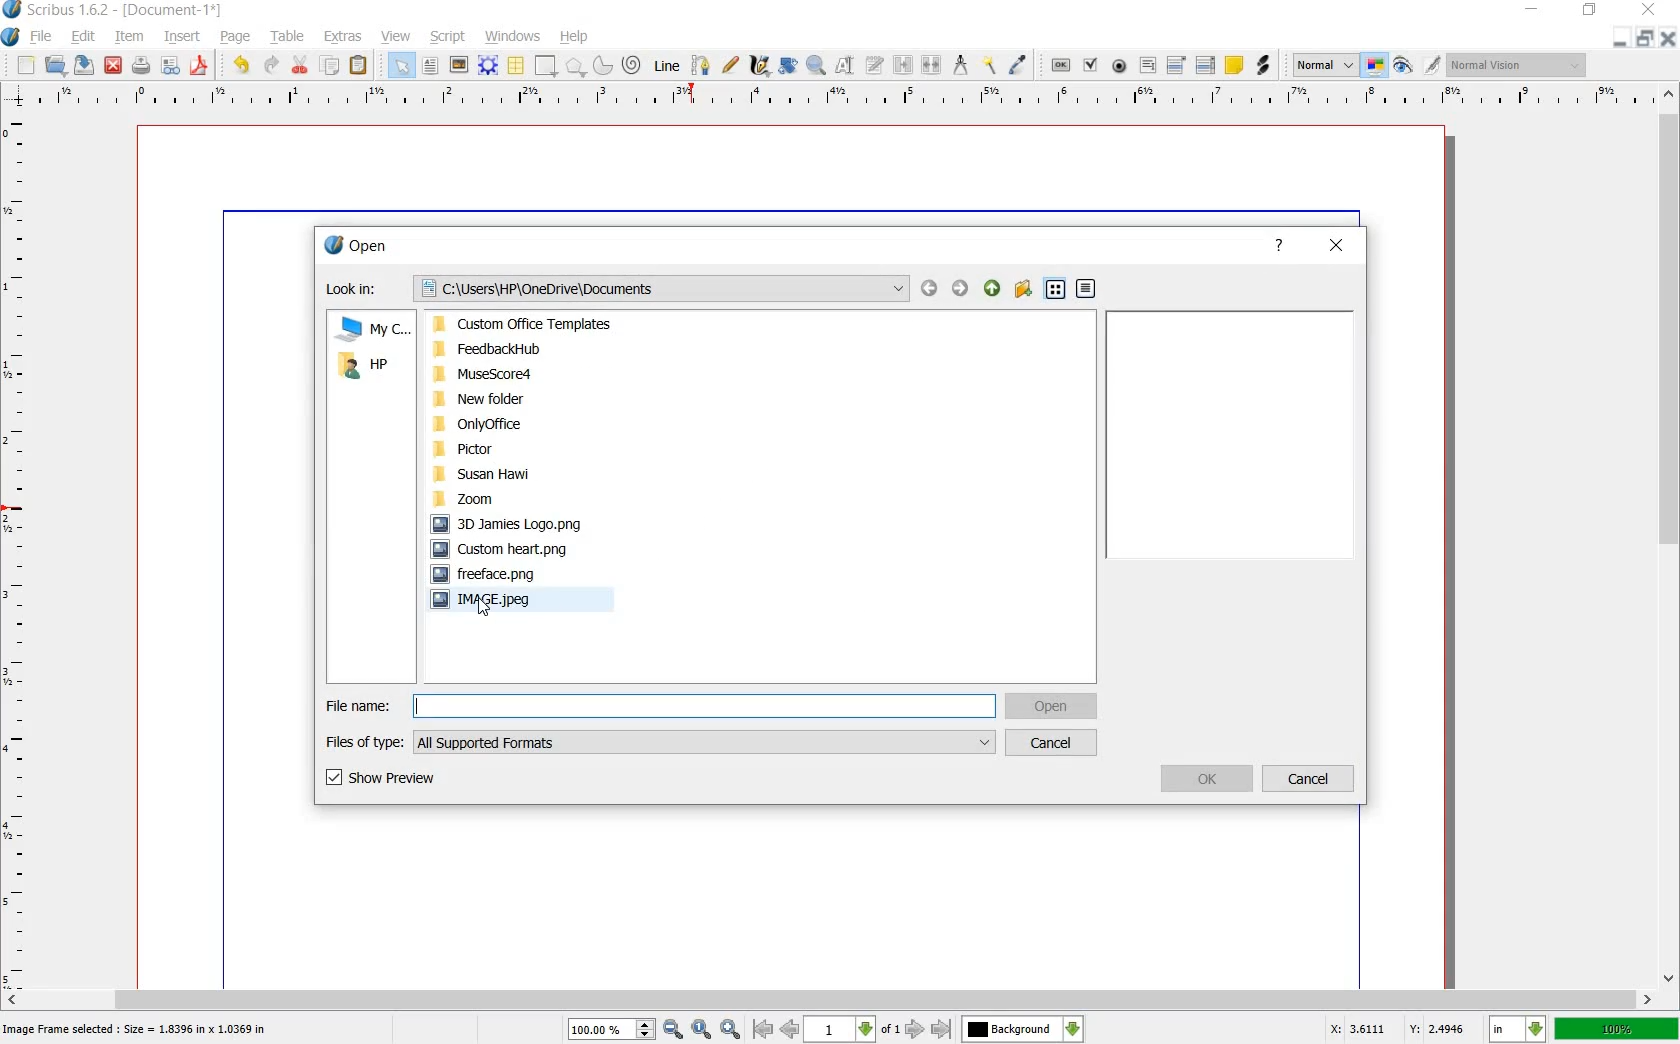 Image resolution: width=1680 pixels, height=1044 pixels. What do you see at coordinates (298, 66) in the screenshot?
I see `cut` at bounding box center [298, 66].